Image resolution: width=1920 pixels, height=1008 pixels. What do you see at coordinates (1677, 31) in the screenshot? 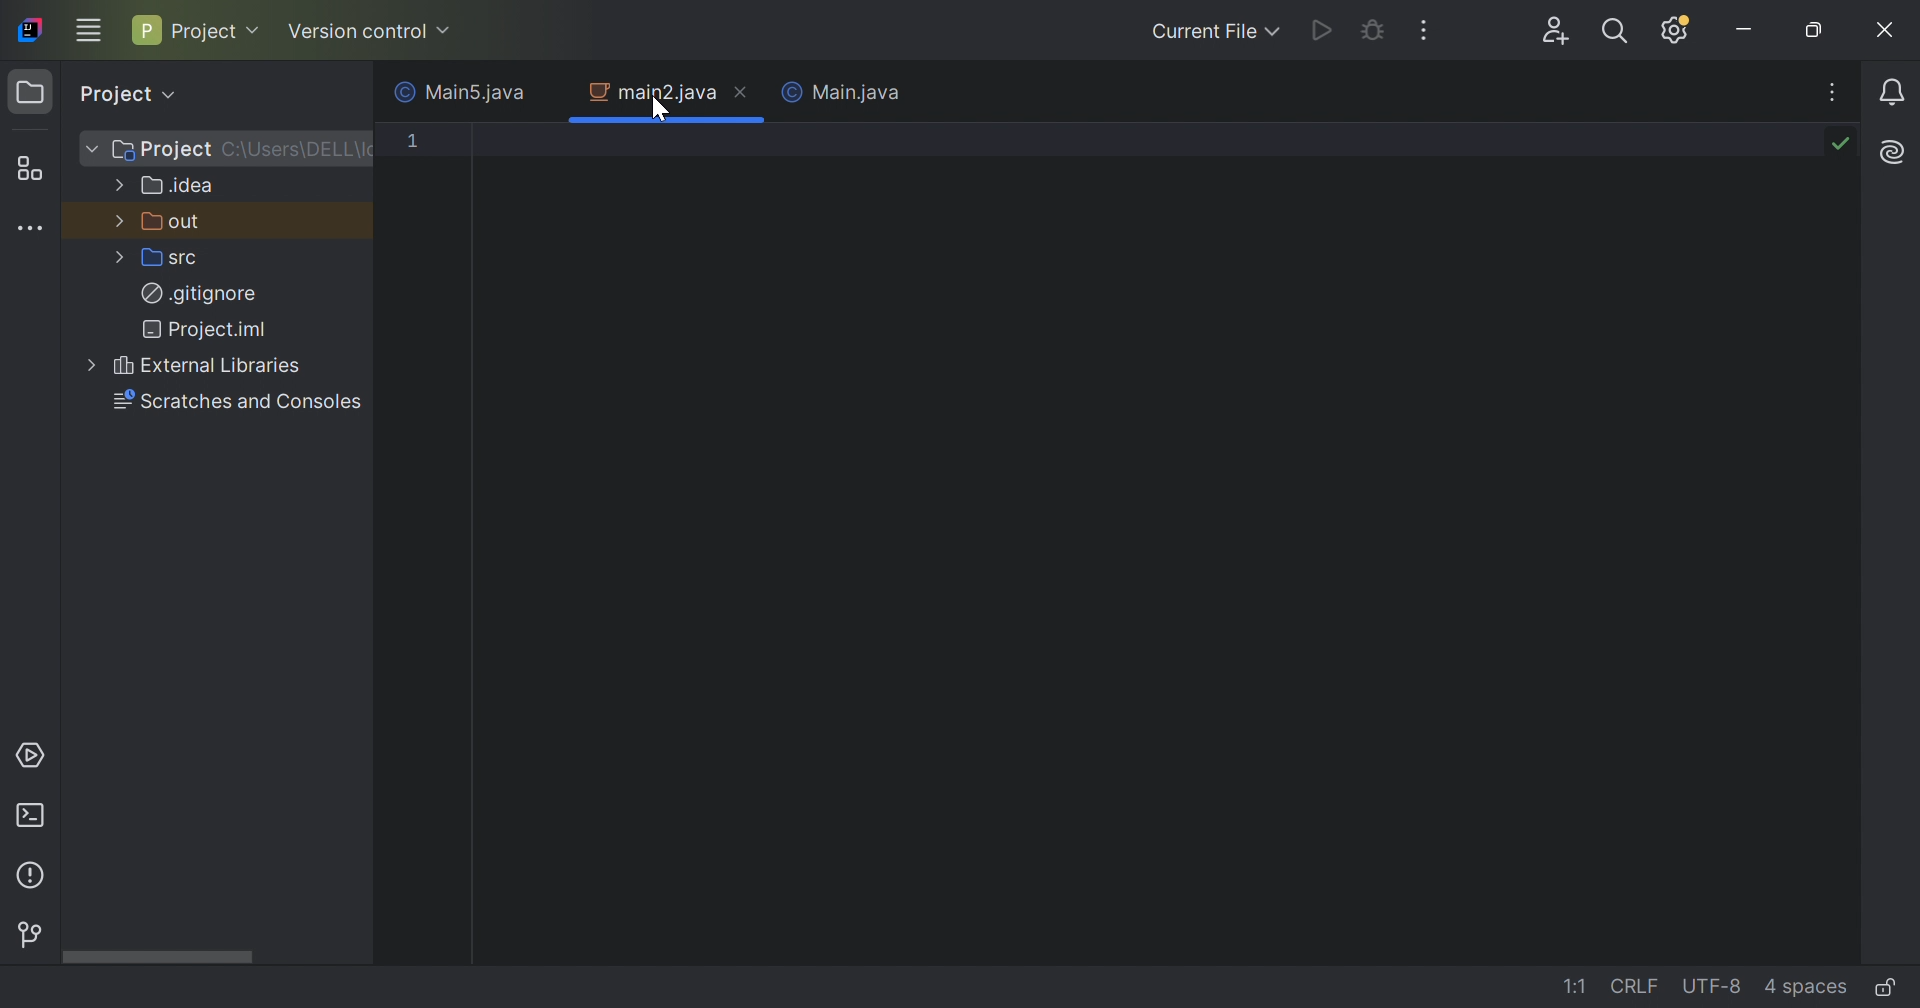
I see `Updates available. IDE and Project Settings` at bounding box center [1677, 31].